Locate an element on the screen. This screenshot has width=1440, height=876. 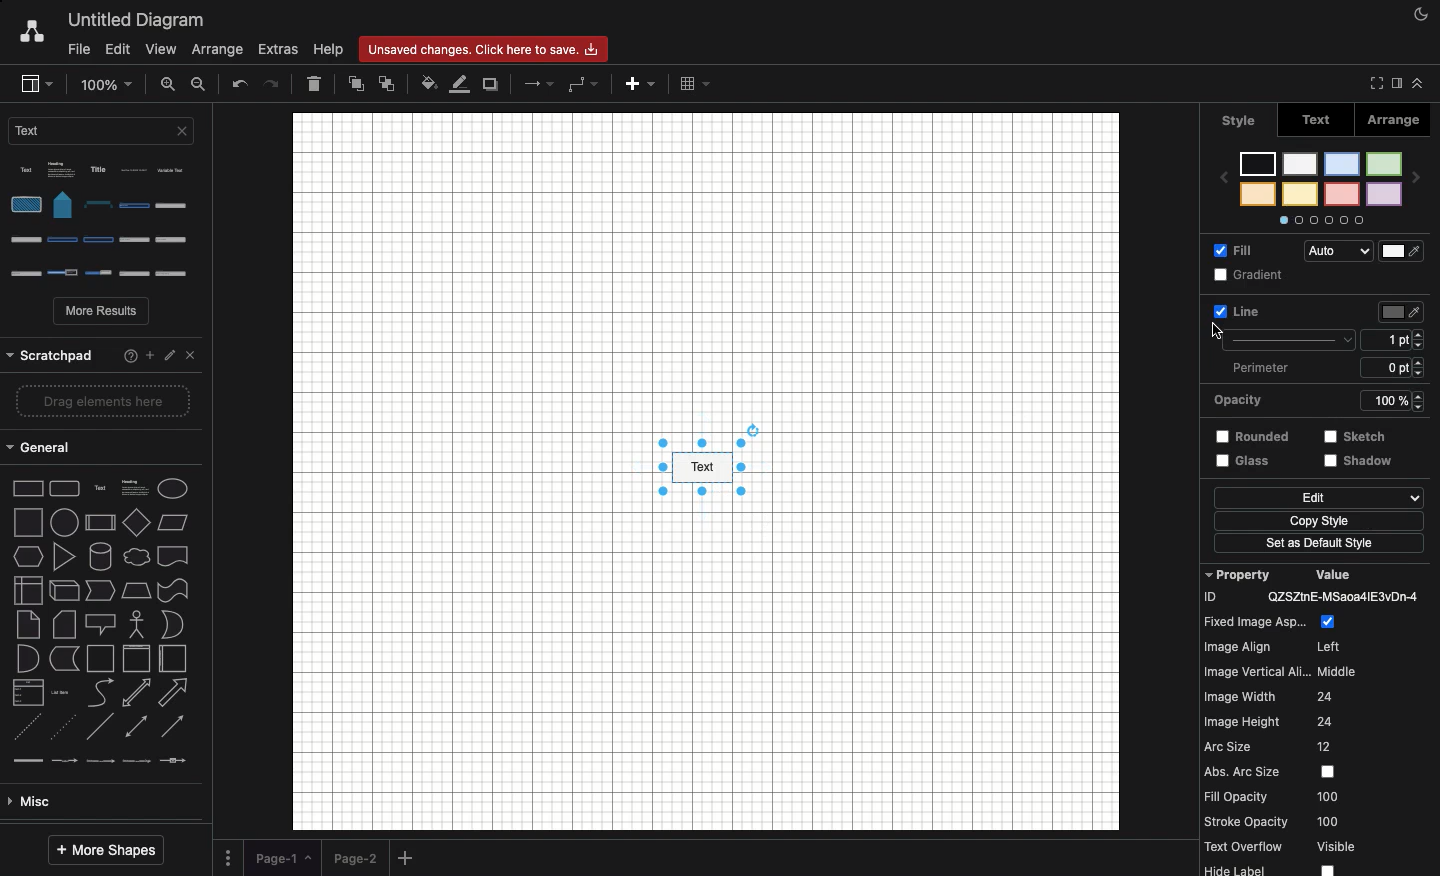
Add is located at coordinates (638, 87).